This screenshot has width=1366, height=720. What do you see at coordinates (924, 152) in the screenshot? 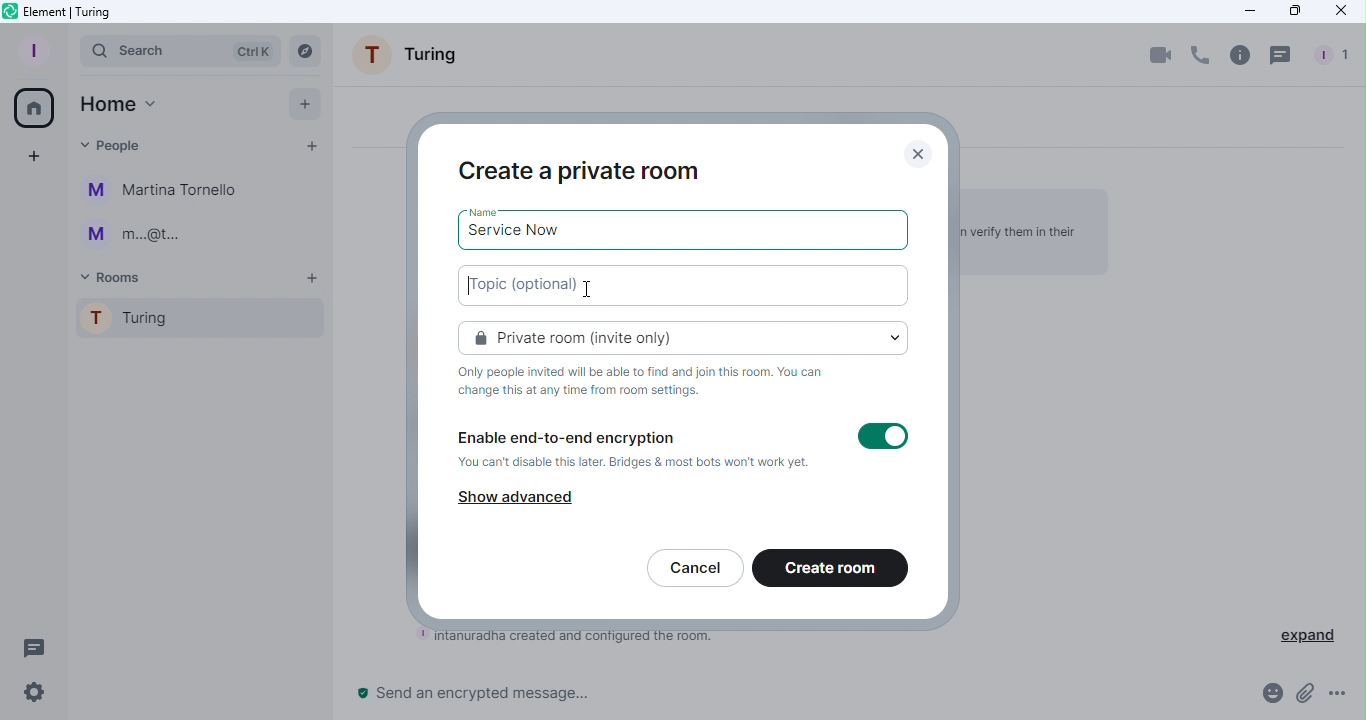
I see `Close` at bounding box center [924, 152].